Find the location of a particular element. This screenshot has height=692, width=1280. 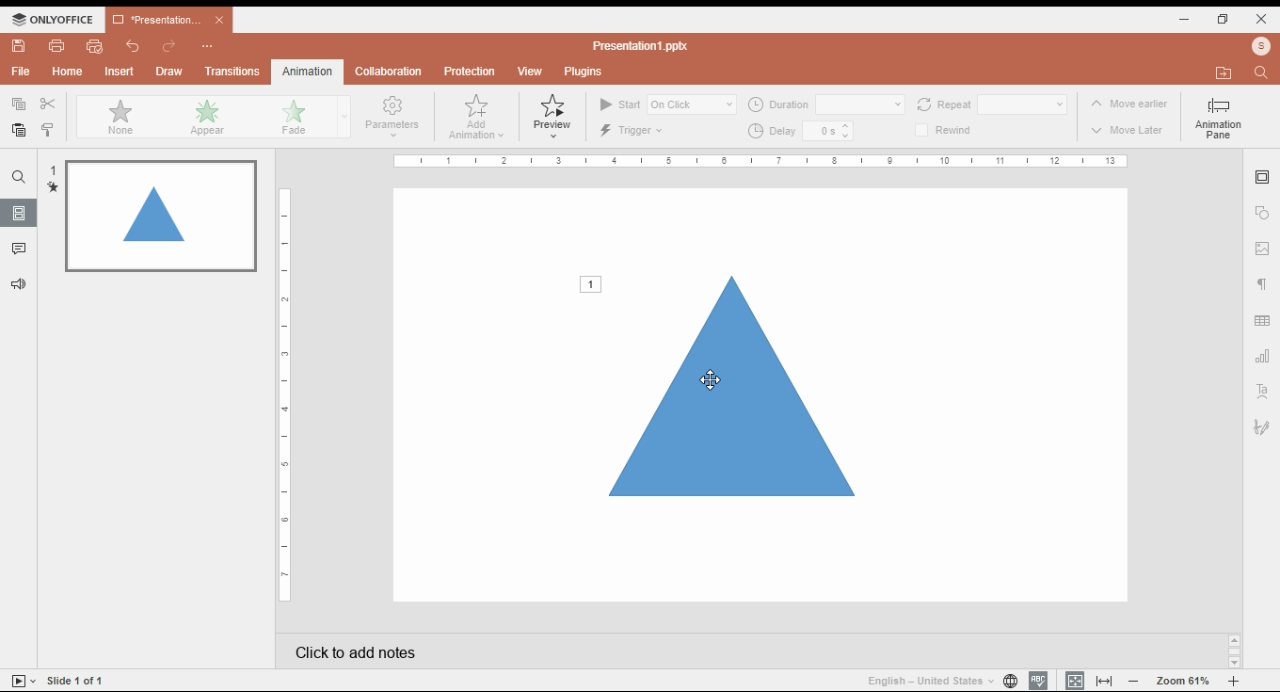

restore is located at coordinates (1225, 18).